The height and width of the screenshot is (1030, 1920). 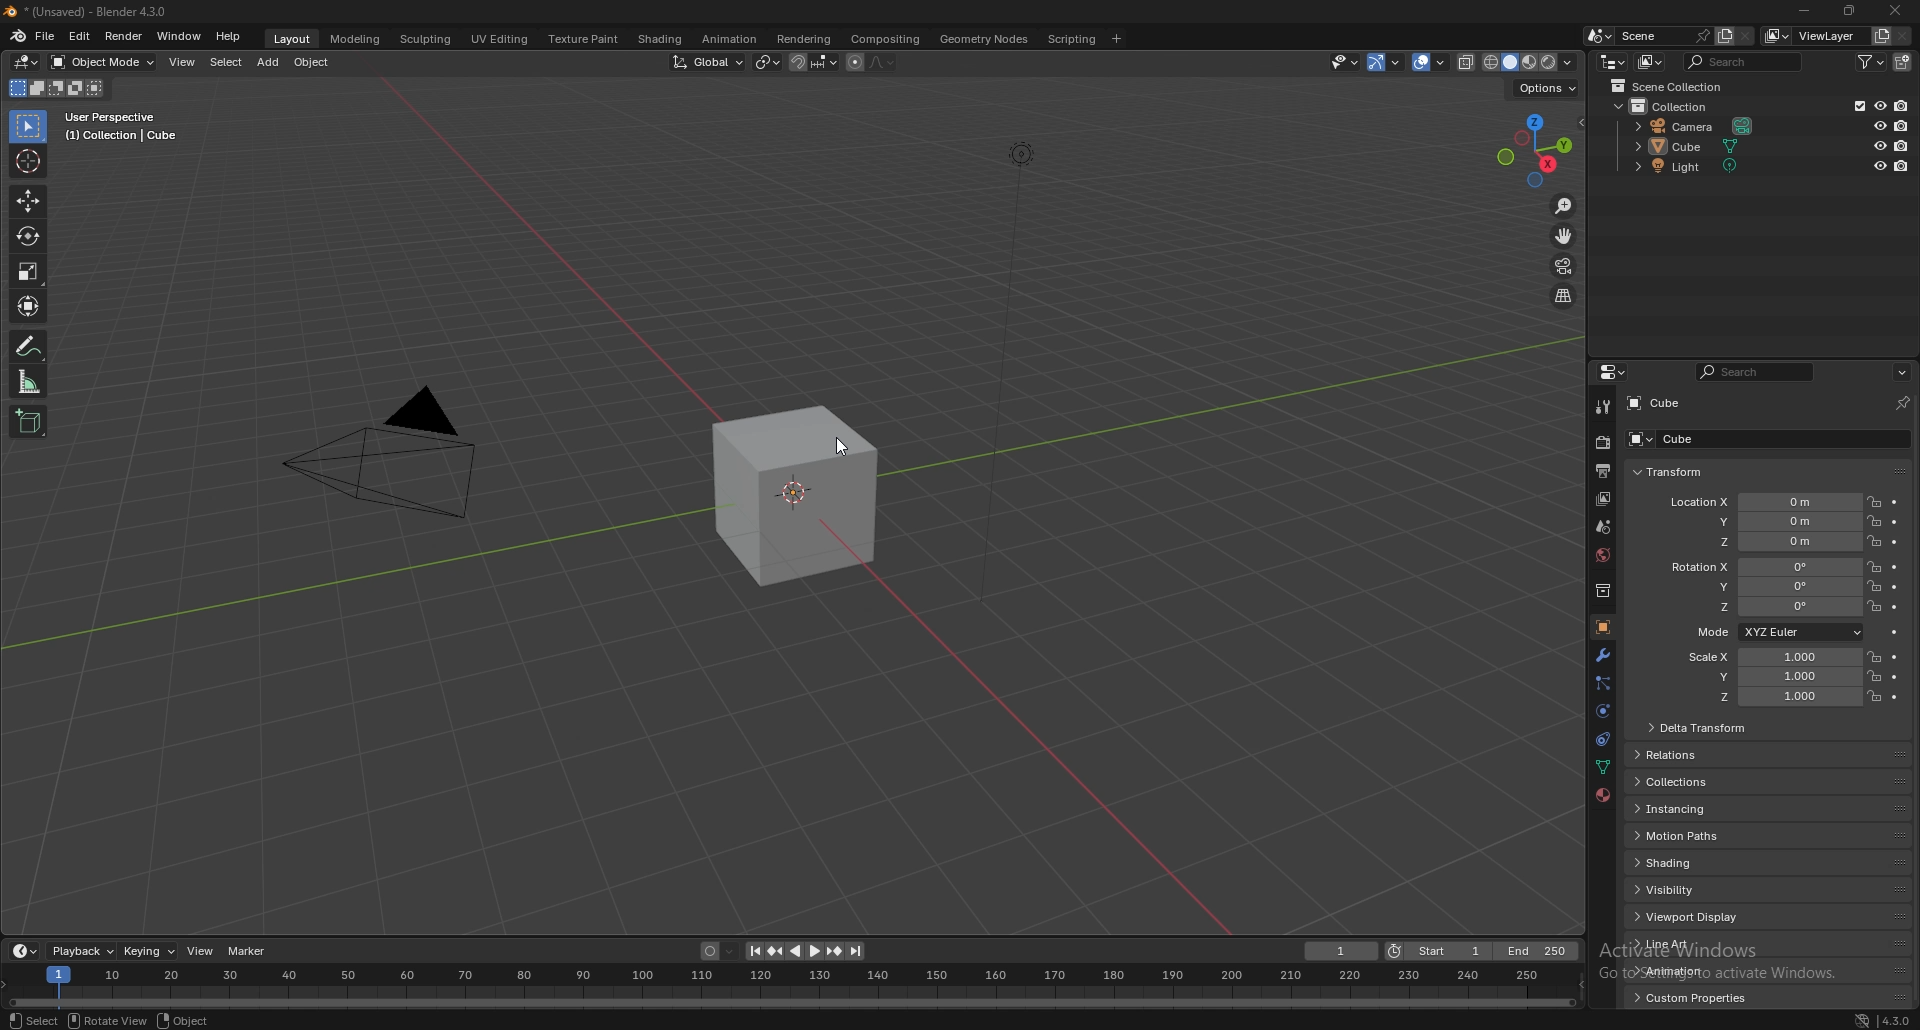 What do you see at coordinates (34, 1020) in the screenshot?
I see `select` at bounding box center [34, 1020].